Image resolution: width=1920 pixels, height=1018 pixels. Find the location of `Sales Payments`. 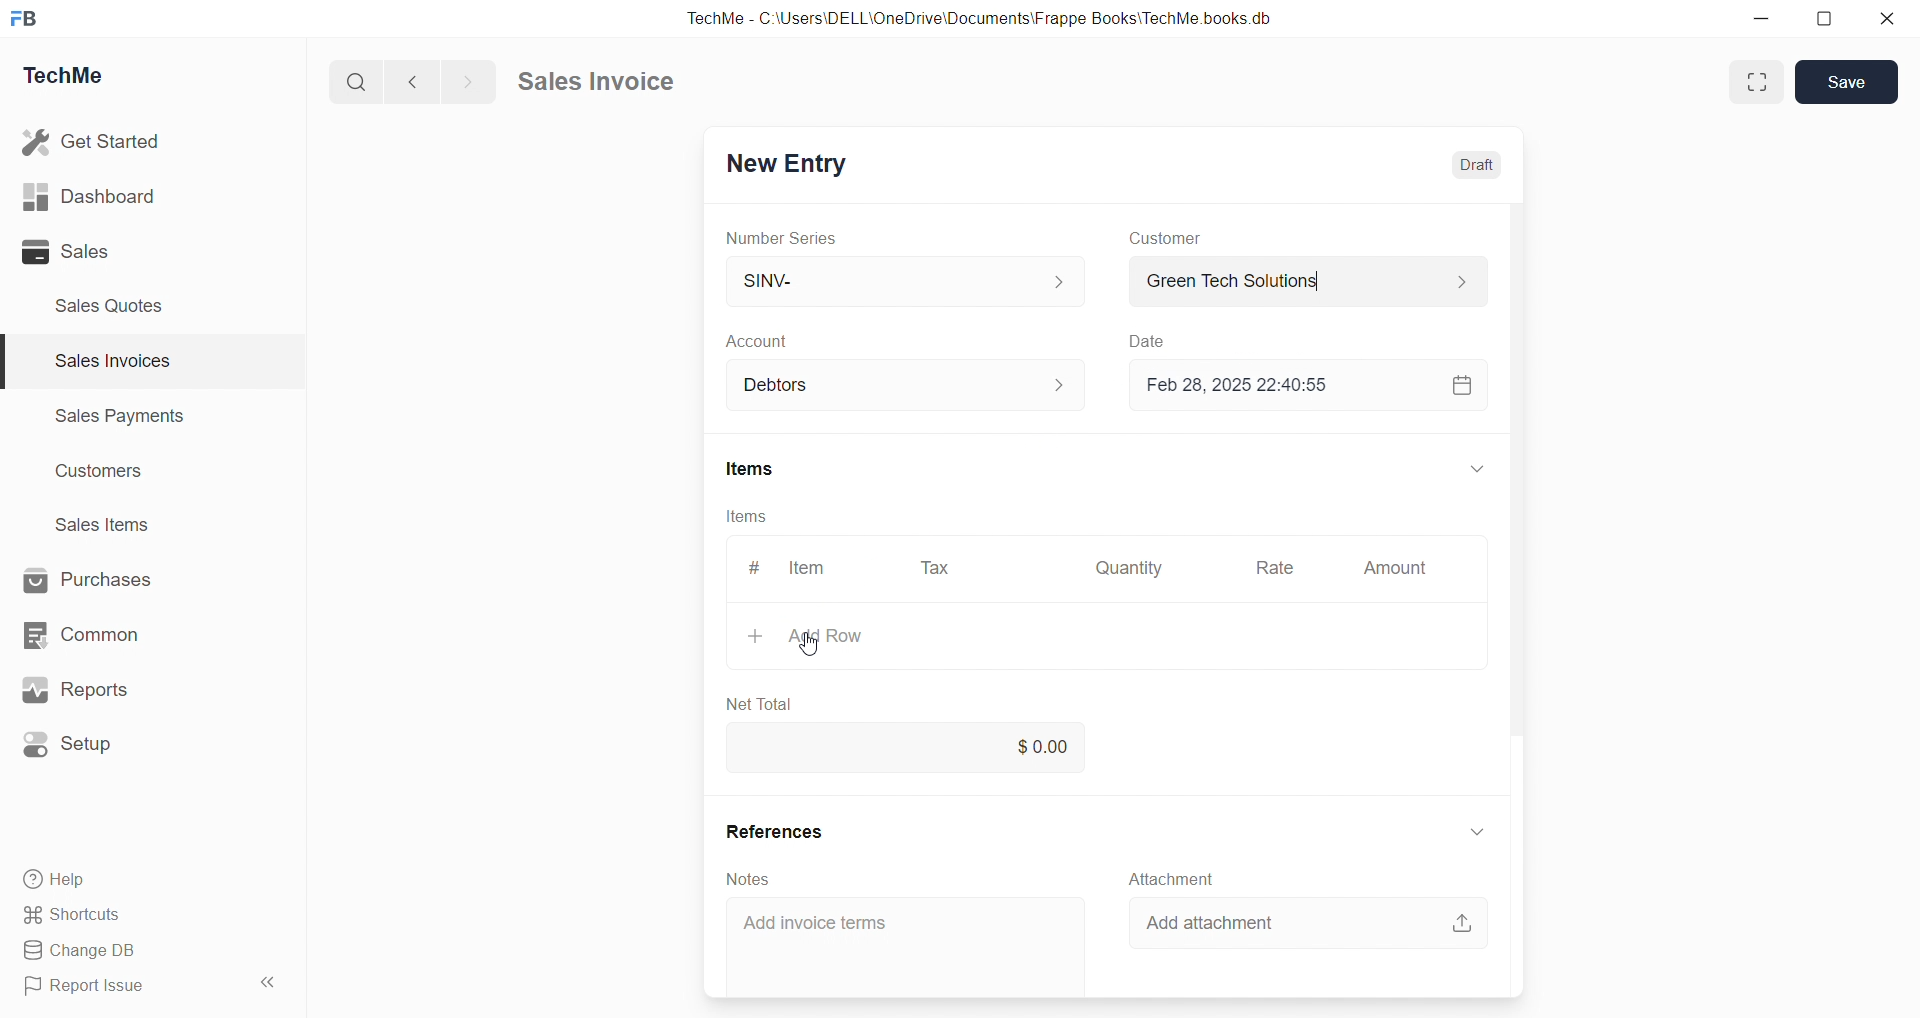

Sales Payments is located at coordinates (122, 414).